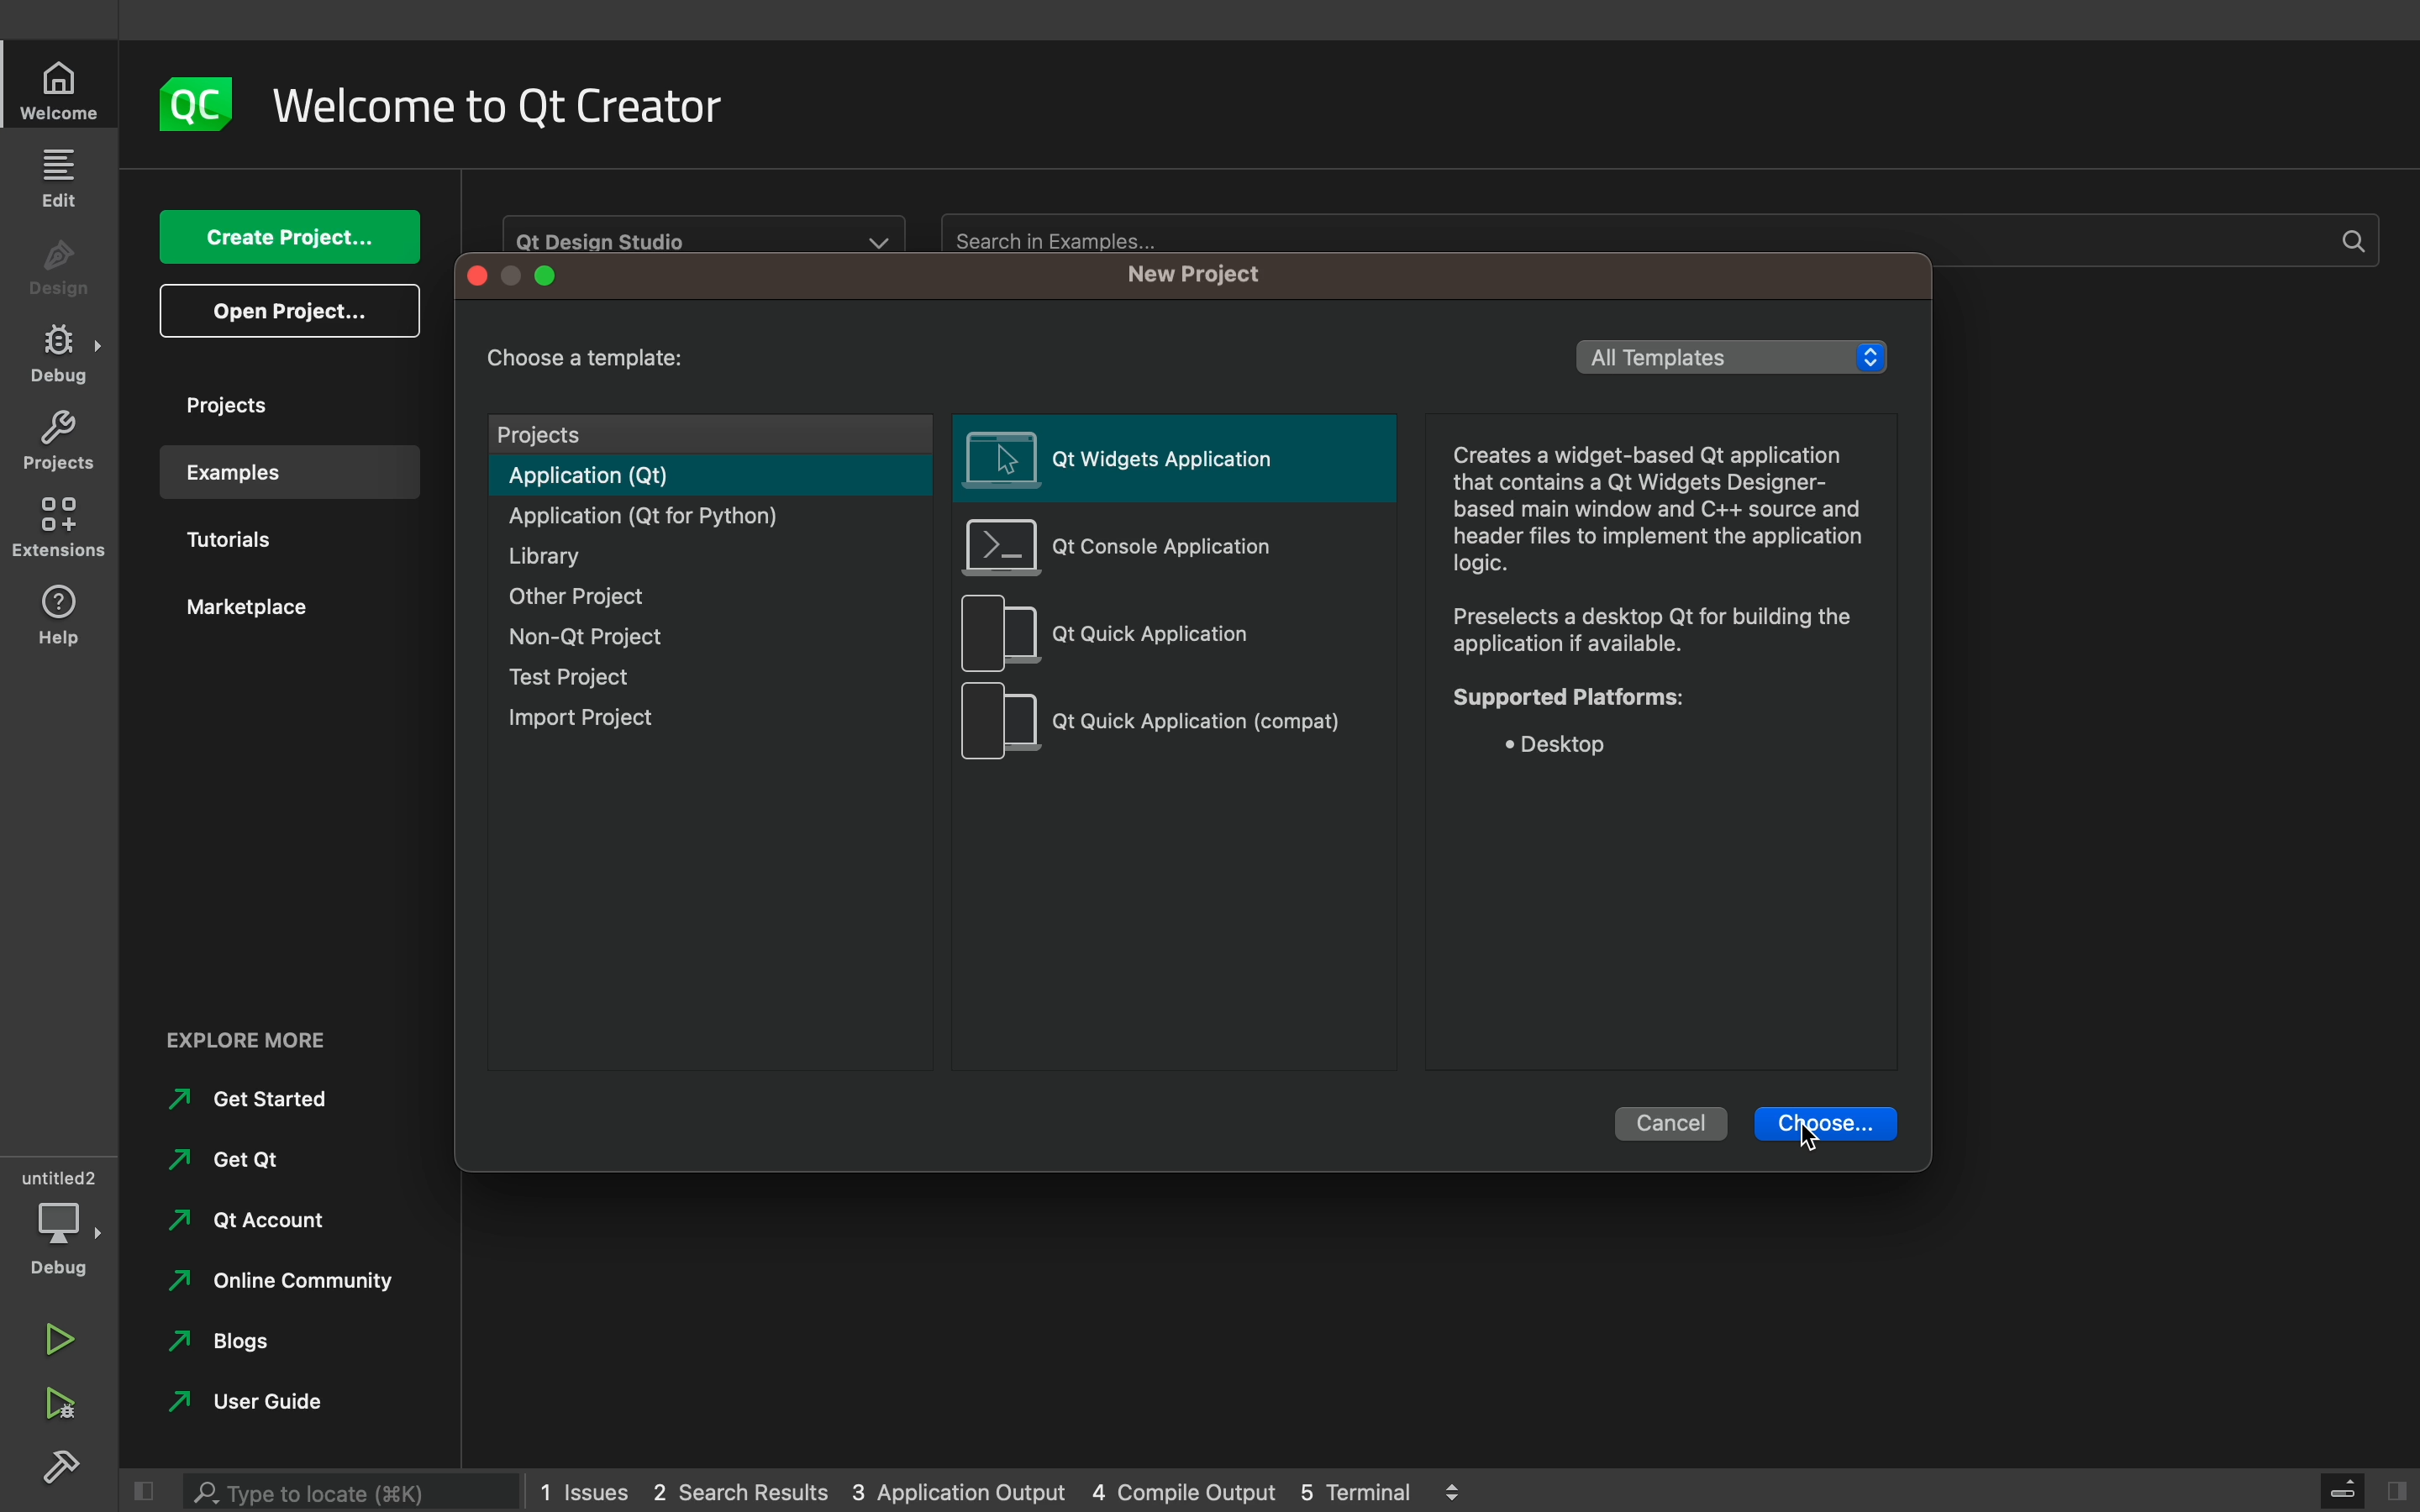 This screenshot has height=1512, width=2420. What do you see at coordinates (707, 554) in the screenshot?
I see `library` at bounding box center [707, 554].